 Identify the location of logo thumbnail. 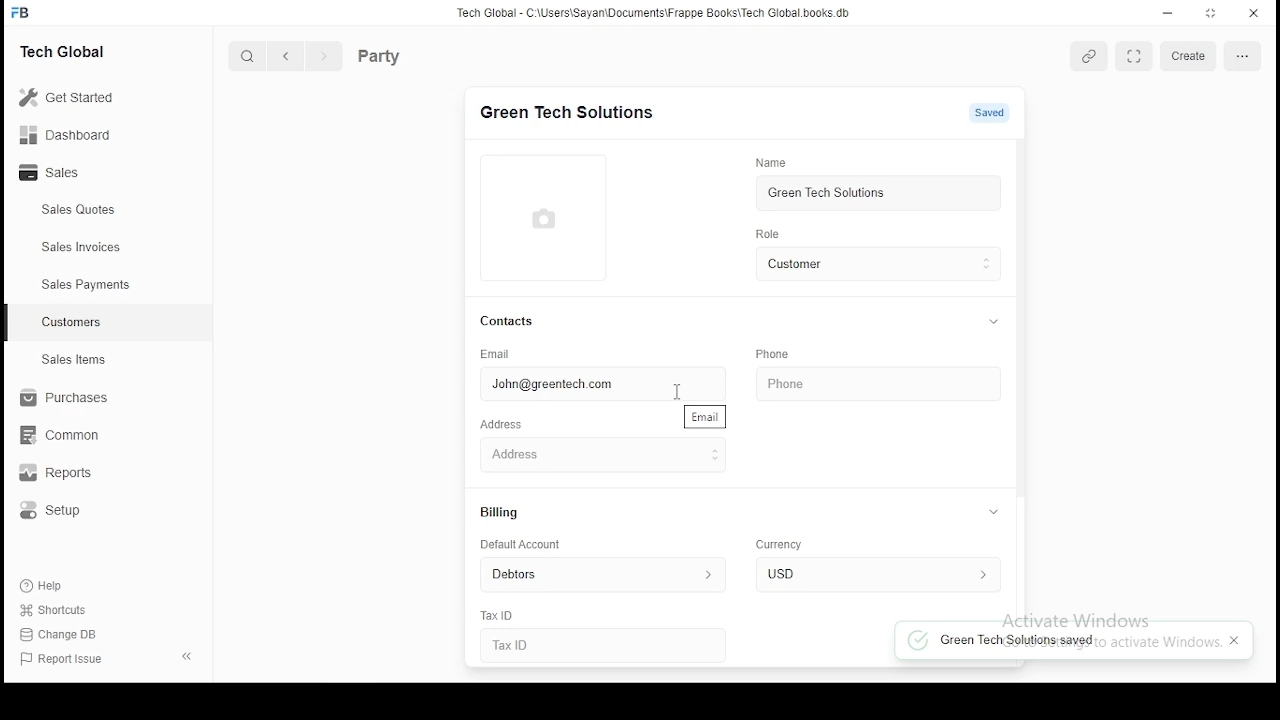
(546, 217).